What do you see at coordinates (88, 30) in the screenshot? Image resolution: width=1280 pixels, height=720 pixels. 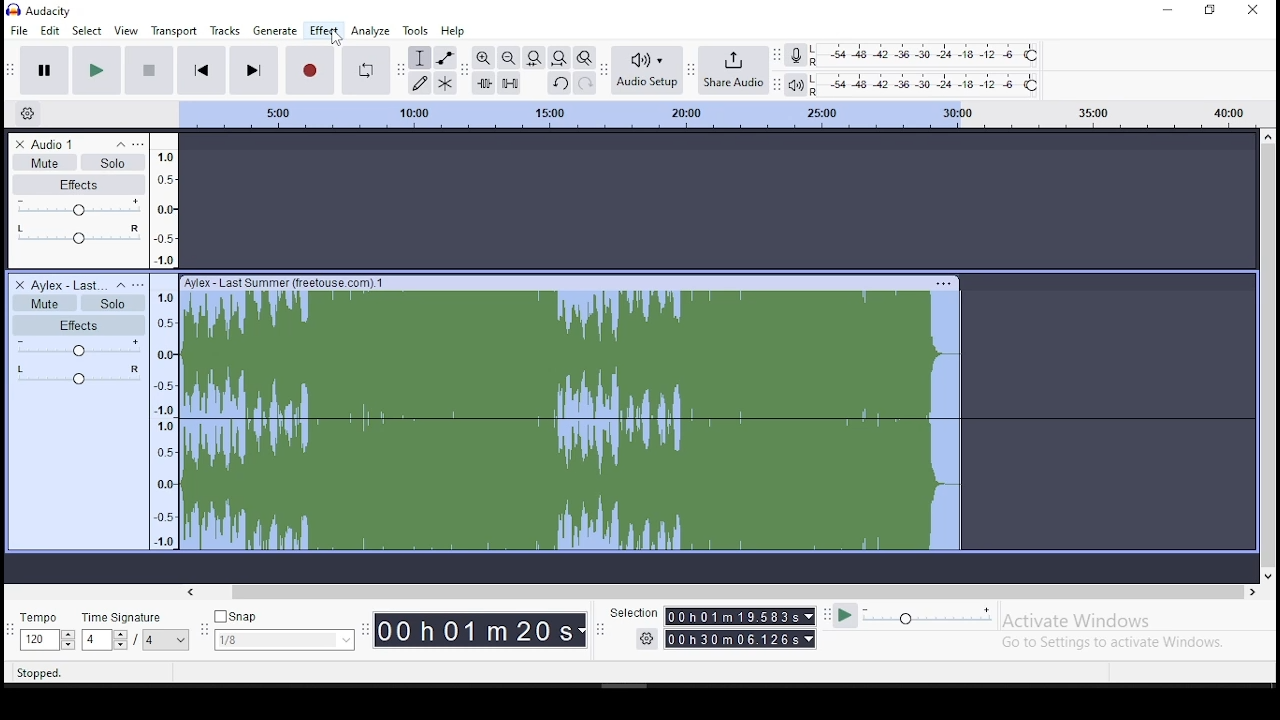 I see `select` at bounding box center [88, 30].